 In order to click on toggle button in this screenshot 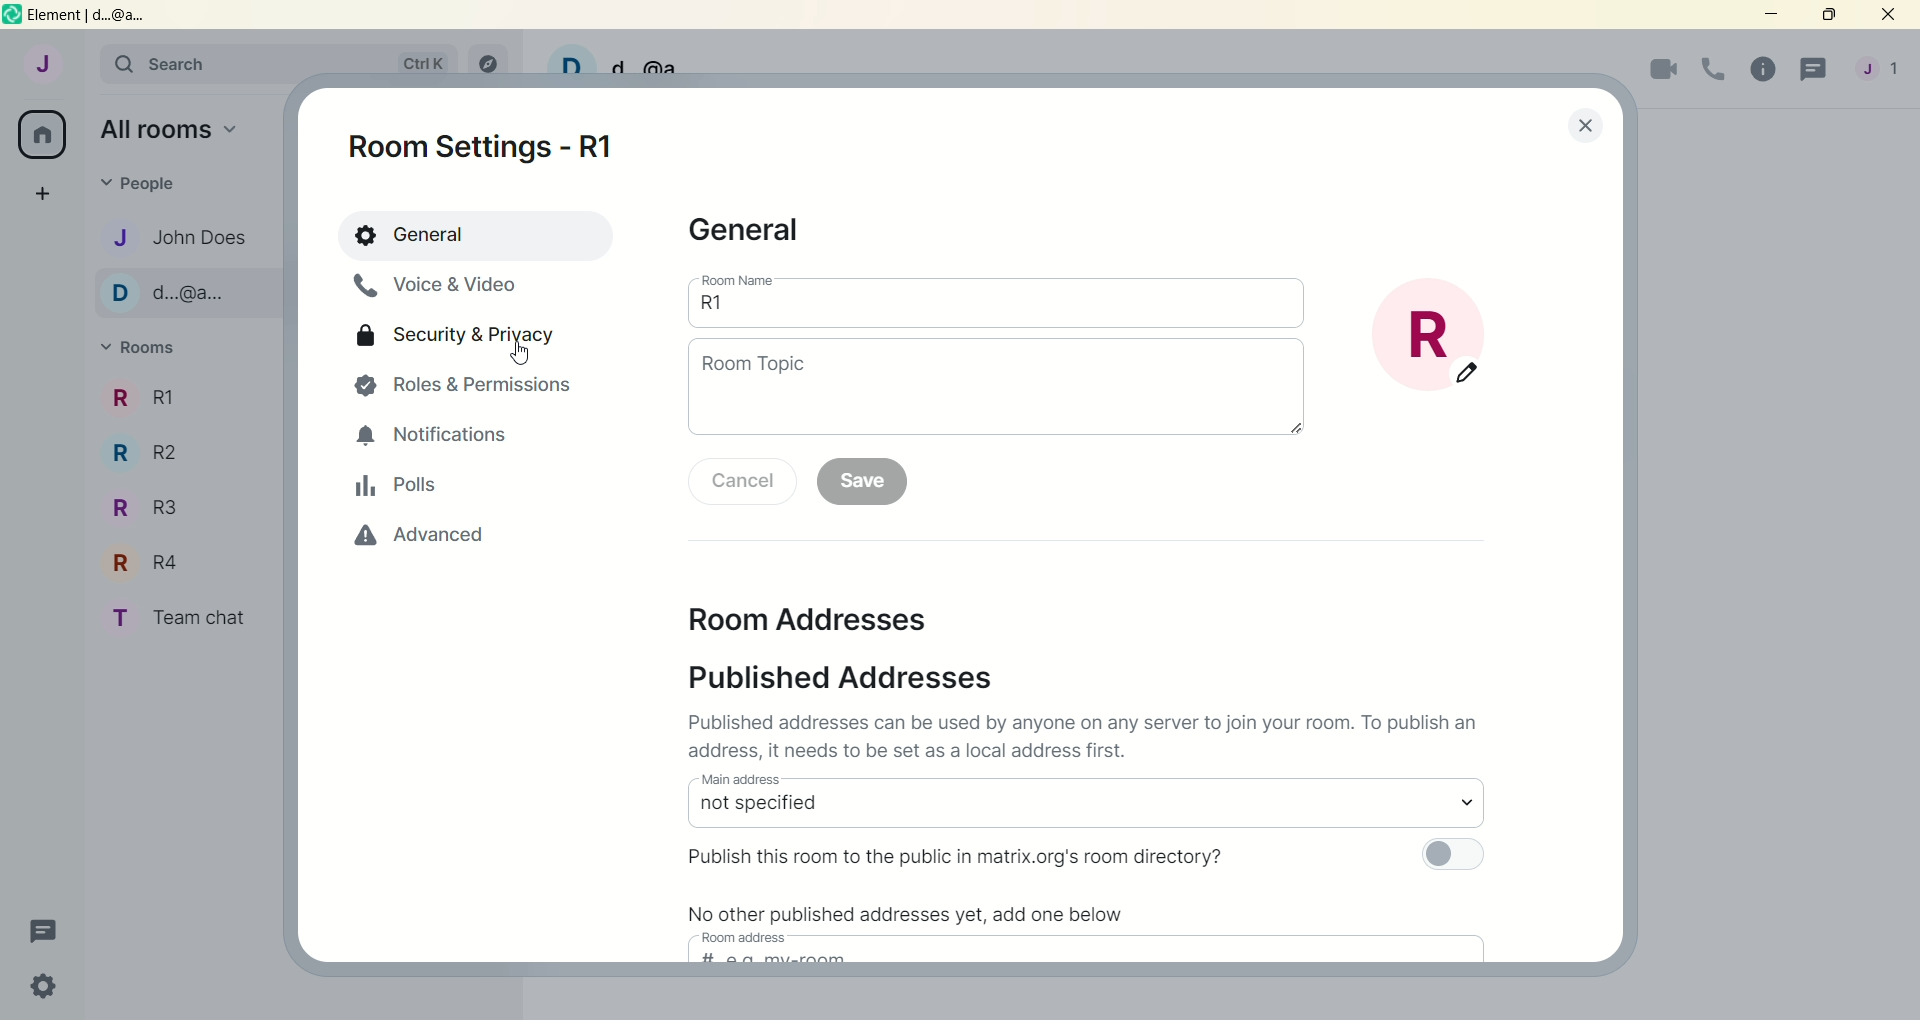, I will do `click(1451, 860)`.